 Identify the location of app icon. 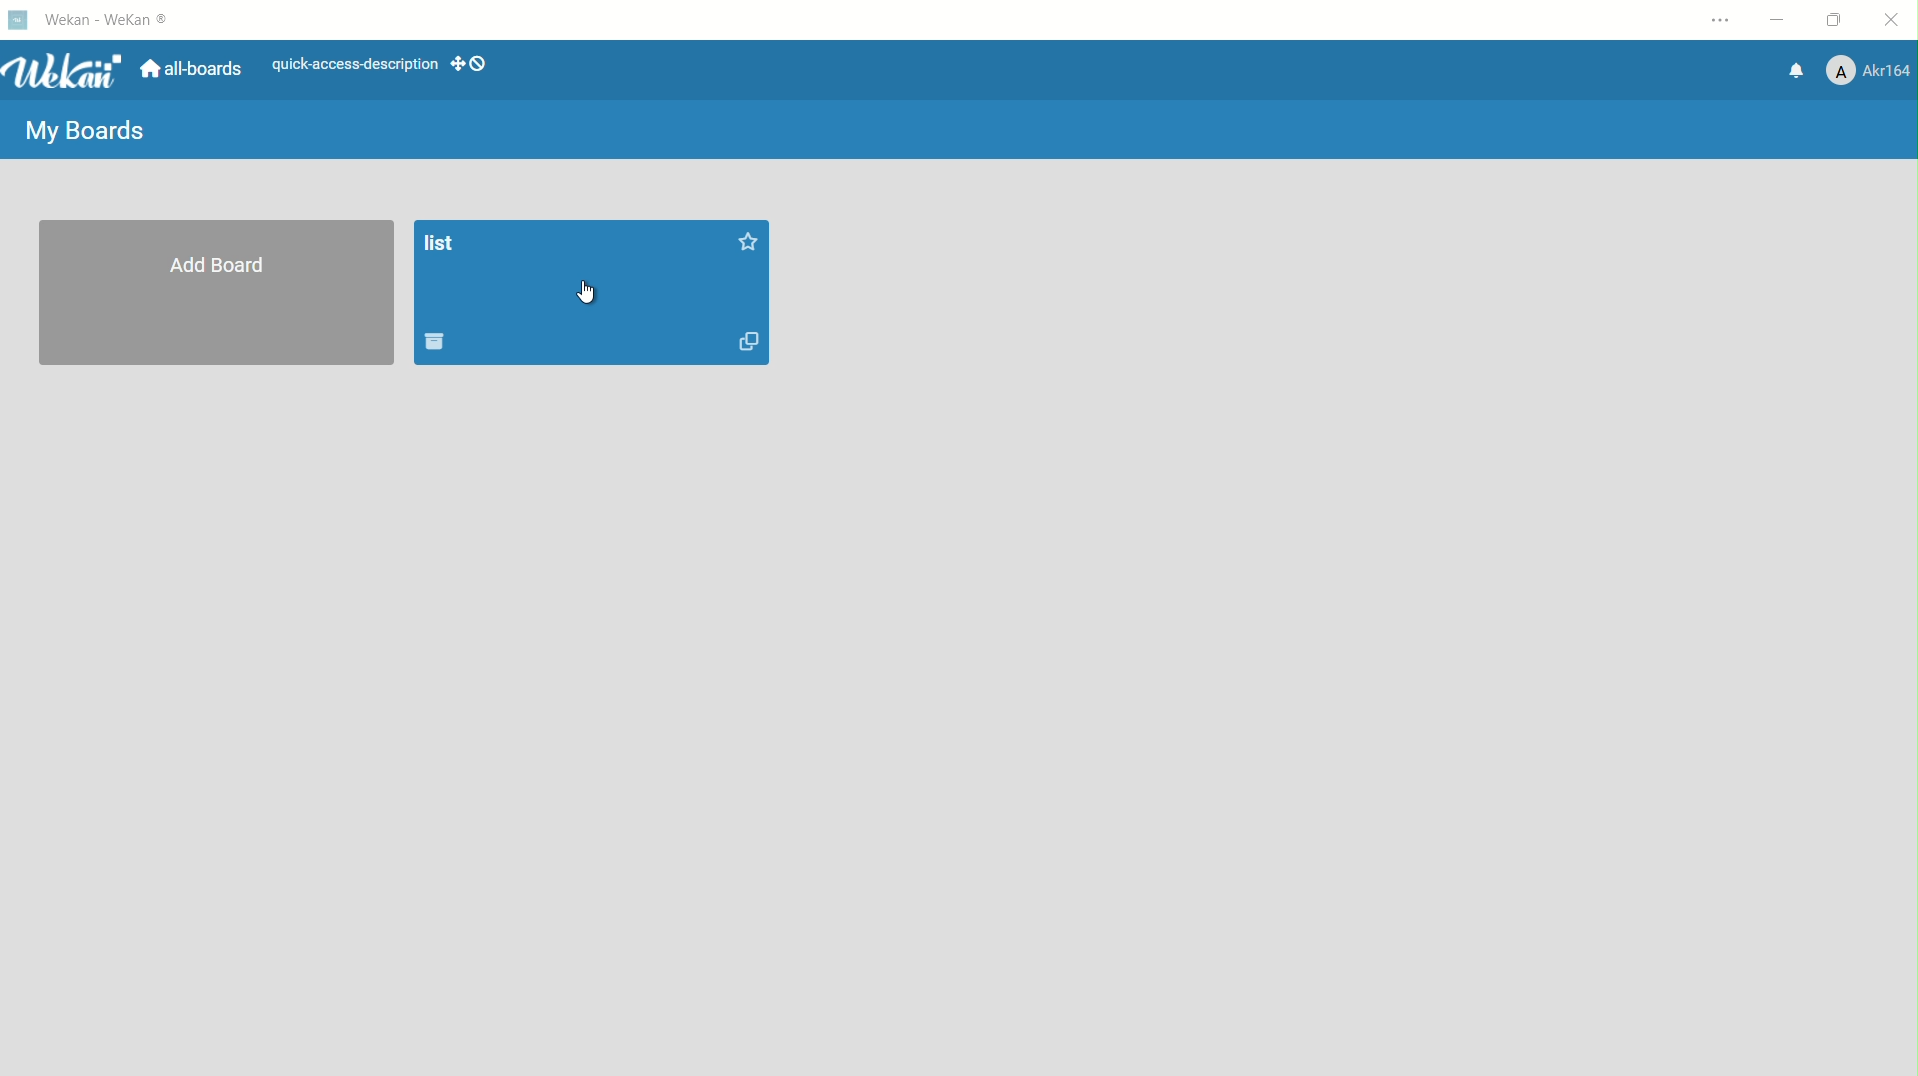
(20, 19).